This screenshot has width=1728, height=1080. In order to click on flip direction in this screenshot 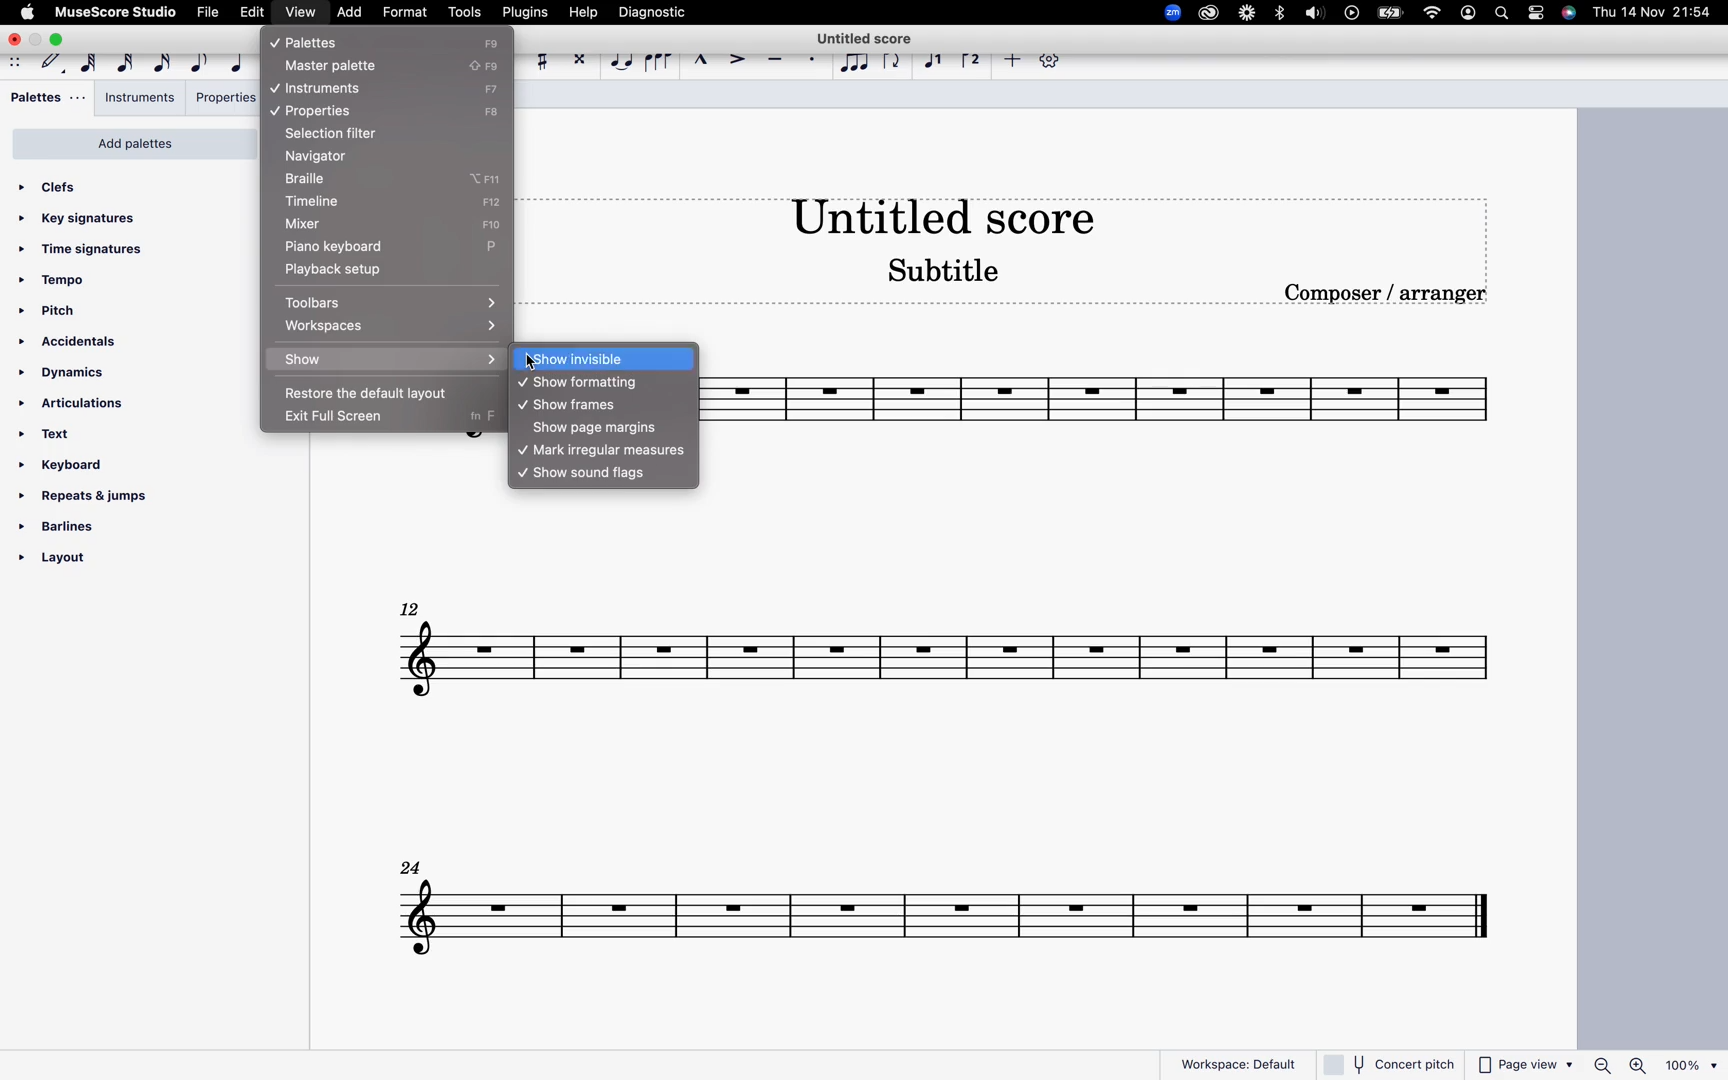, I will do `click(892, 66)`.